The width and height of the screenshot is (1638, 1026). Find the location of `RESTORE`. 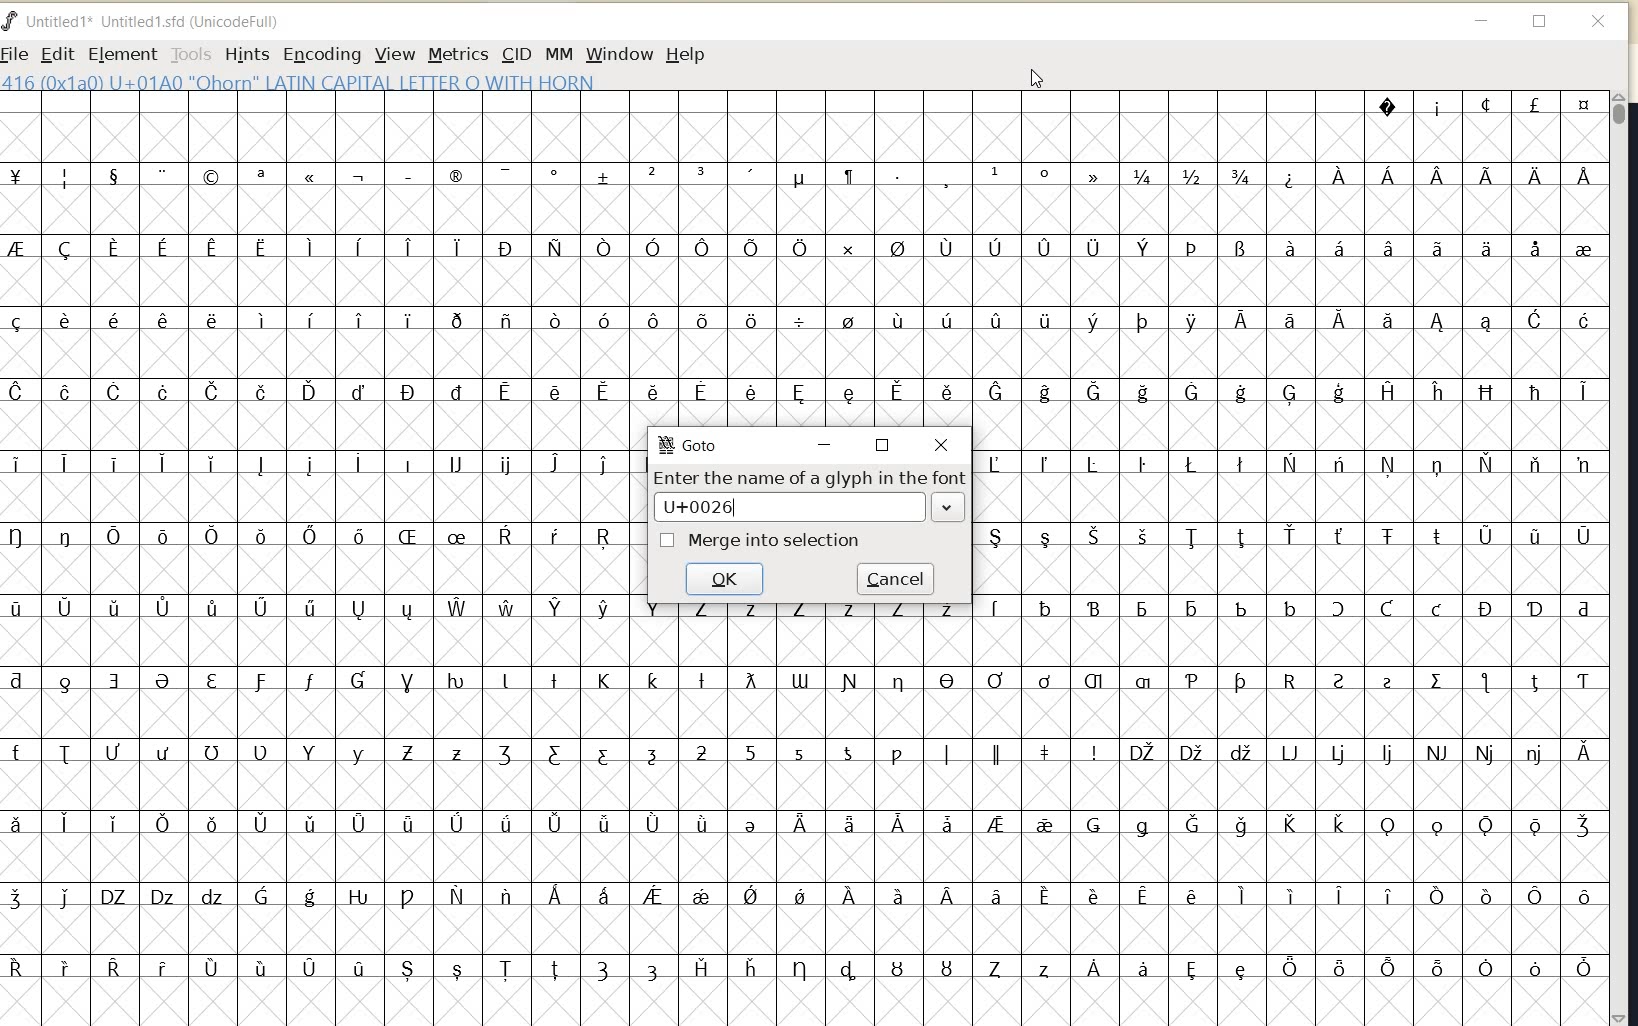

RESTORE is located at coordinates (1539, 22).